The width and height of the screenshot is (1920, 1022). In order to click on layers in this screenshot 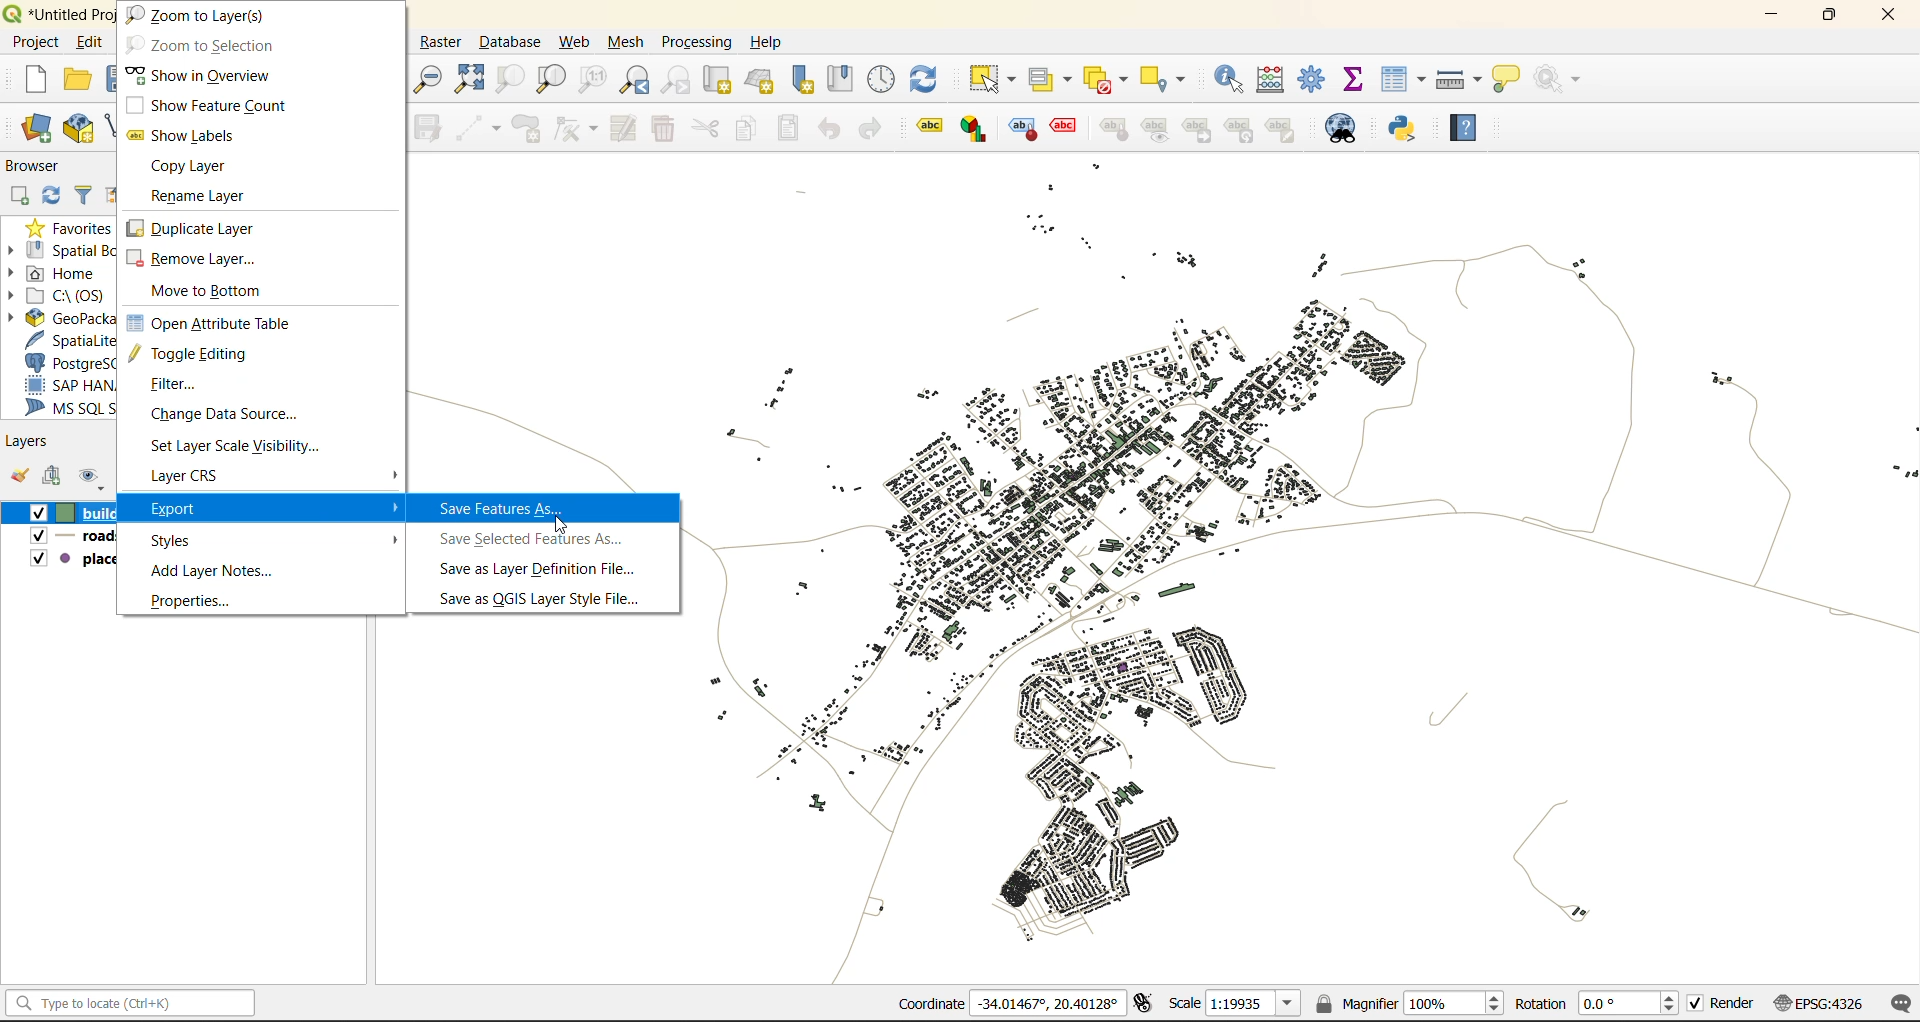, I will do `click(28, 440)`.